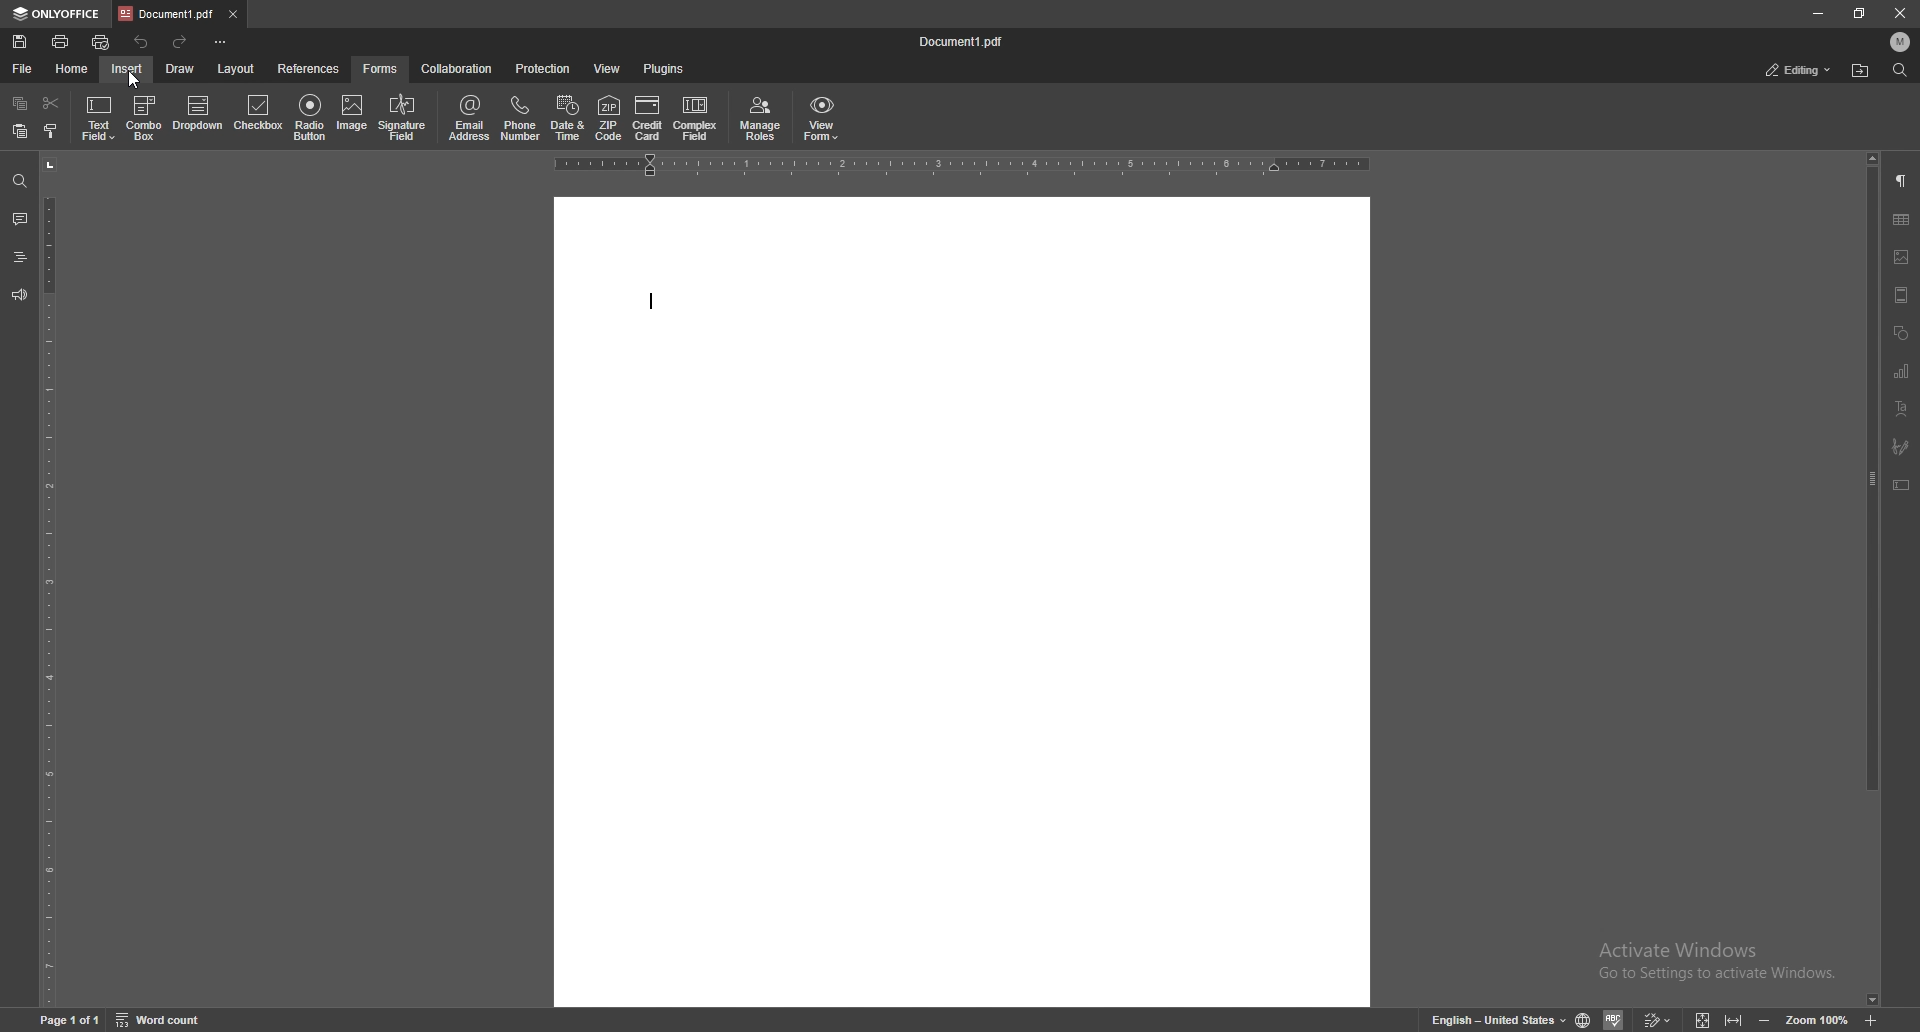 Image resolution: width=1920 pixels, height=1032 pixels. What do you see at coordinates (1903, 180) in the screenshot?
I see `paragraph` at bounding box center [1903, 180].